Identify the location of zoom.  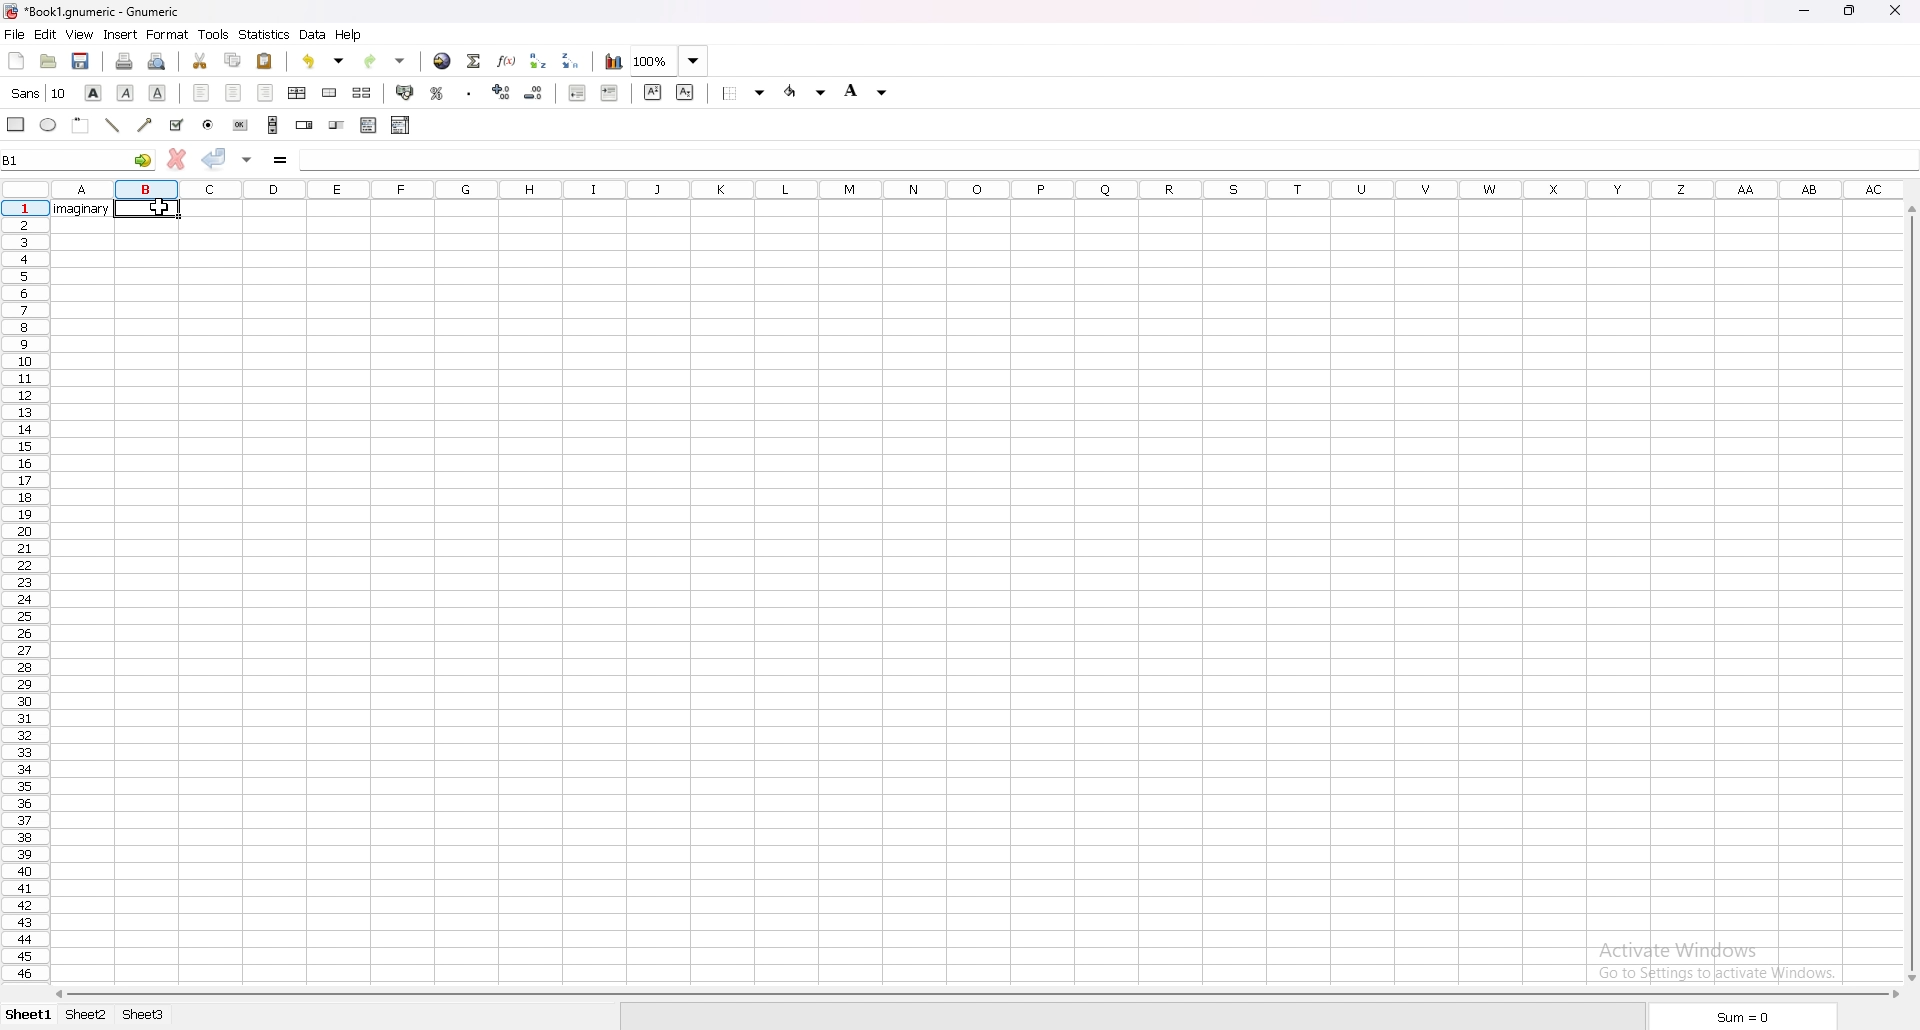
(669, 60).